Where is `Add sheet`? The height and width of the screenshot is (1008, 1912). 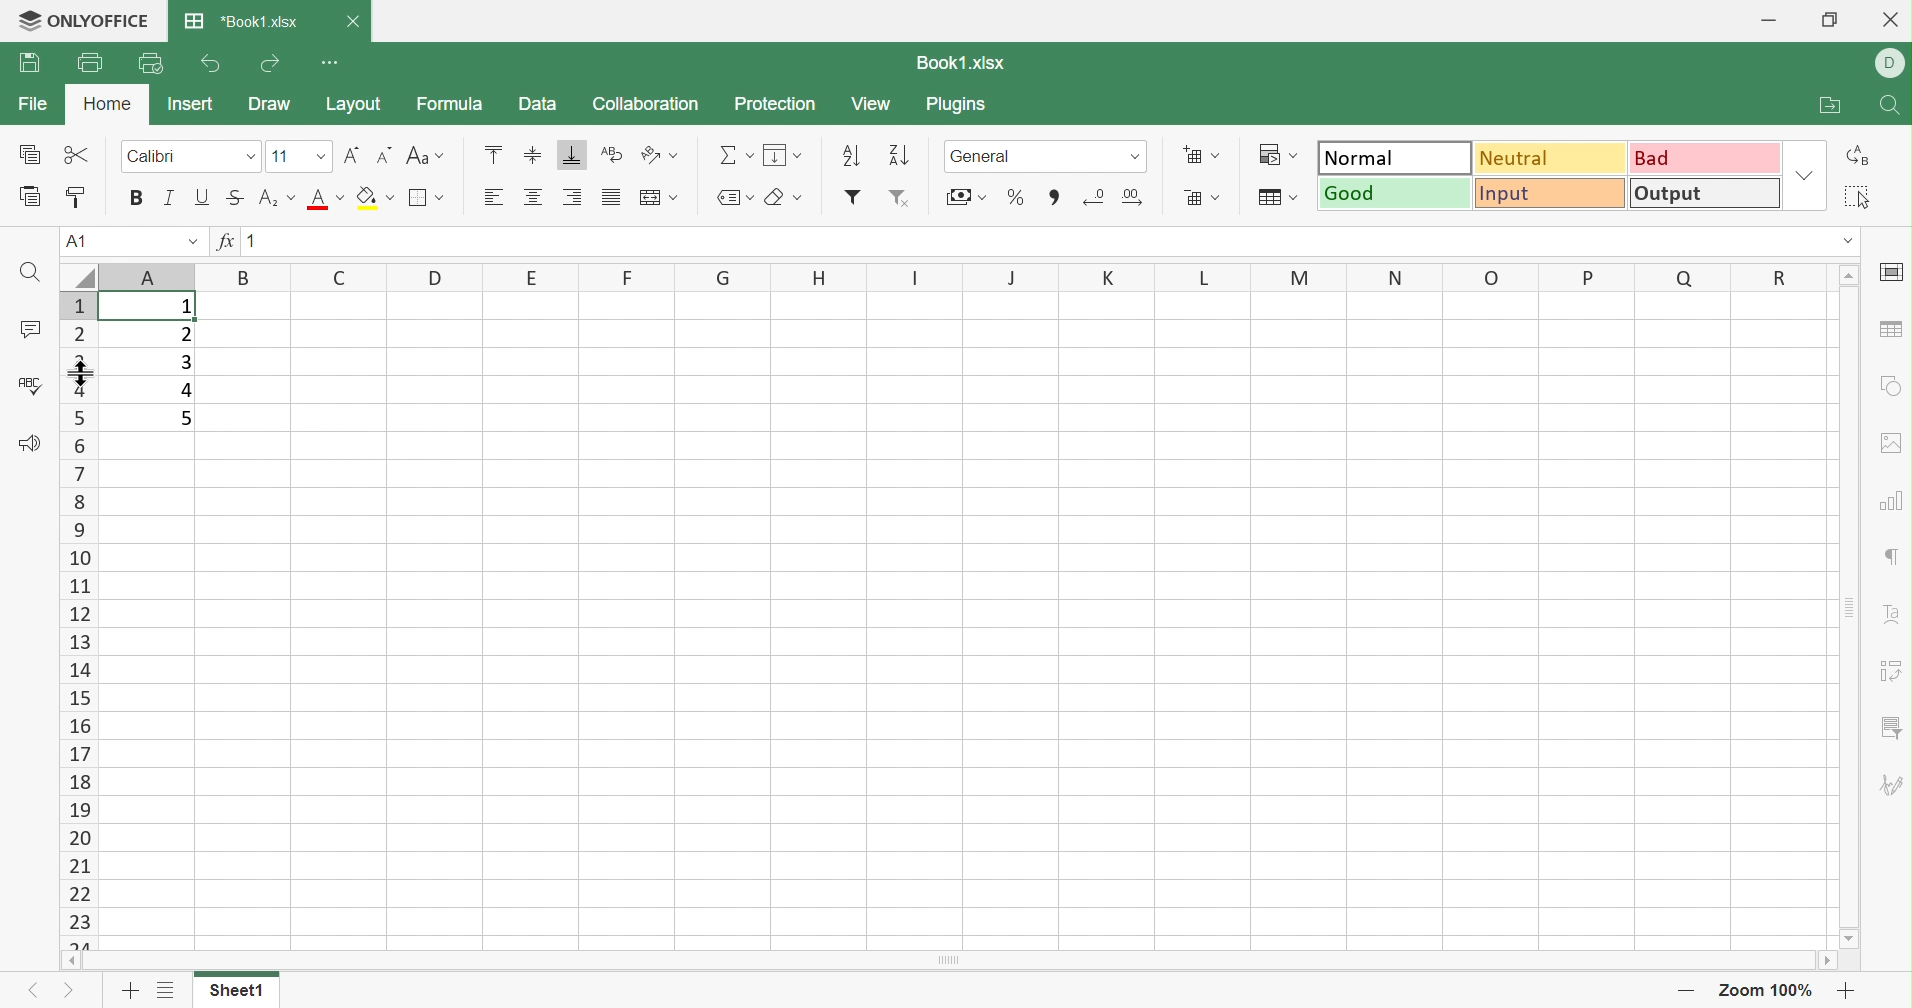 Add sheet is located at coordinates (129, 989).